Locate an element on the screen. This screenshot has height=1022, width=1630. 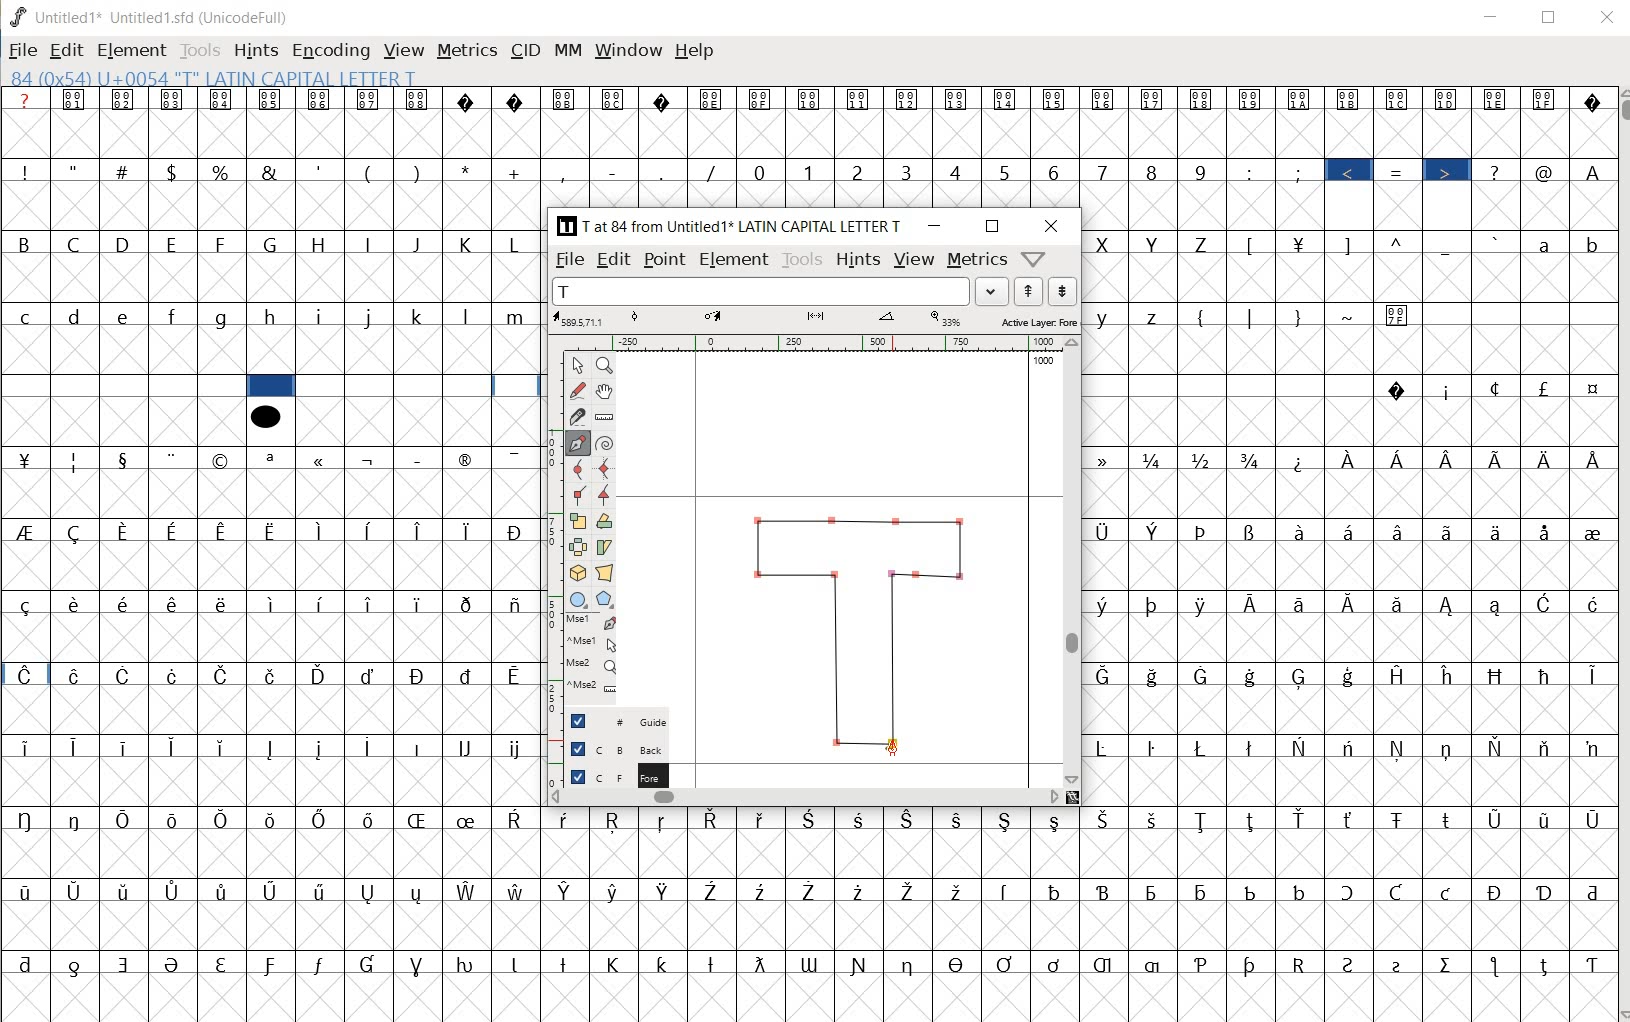
close is located at coordinates (1052, 226).